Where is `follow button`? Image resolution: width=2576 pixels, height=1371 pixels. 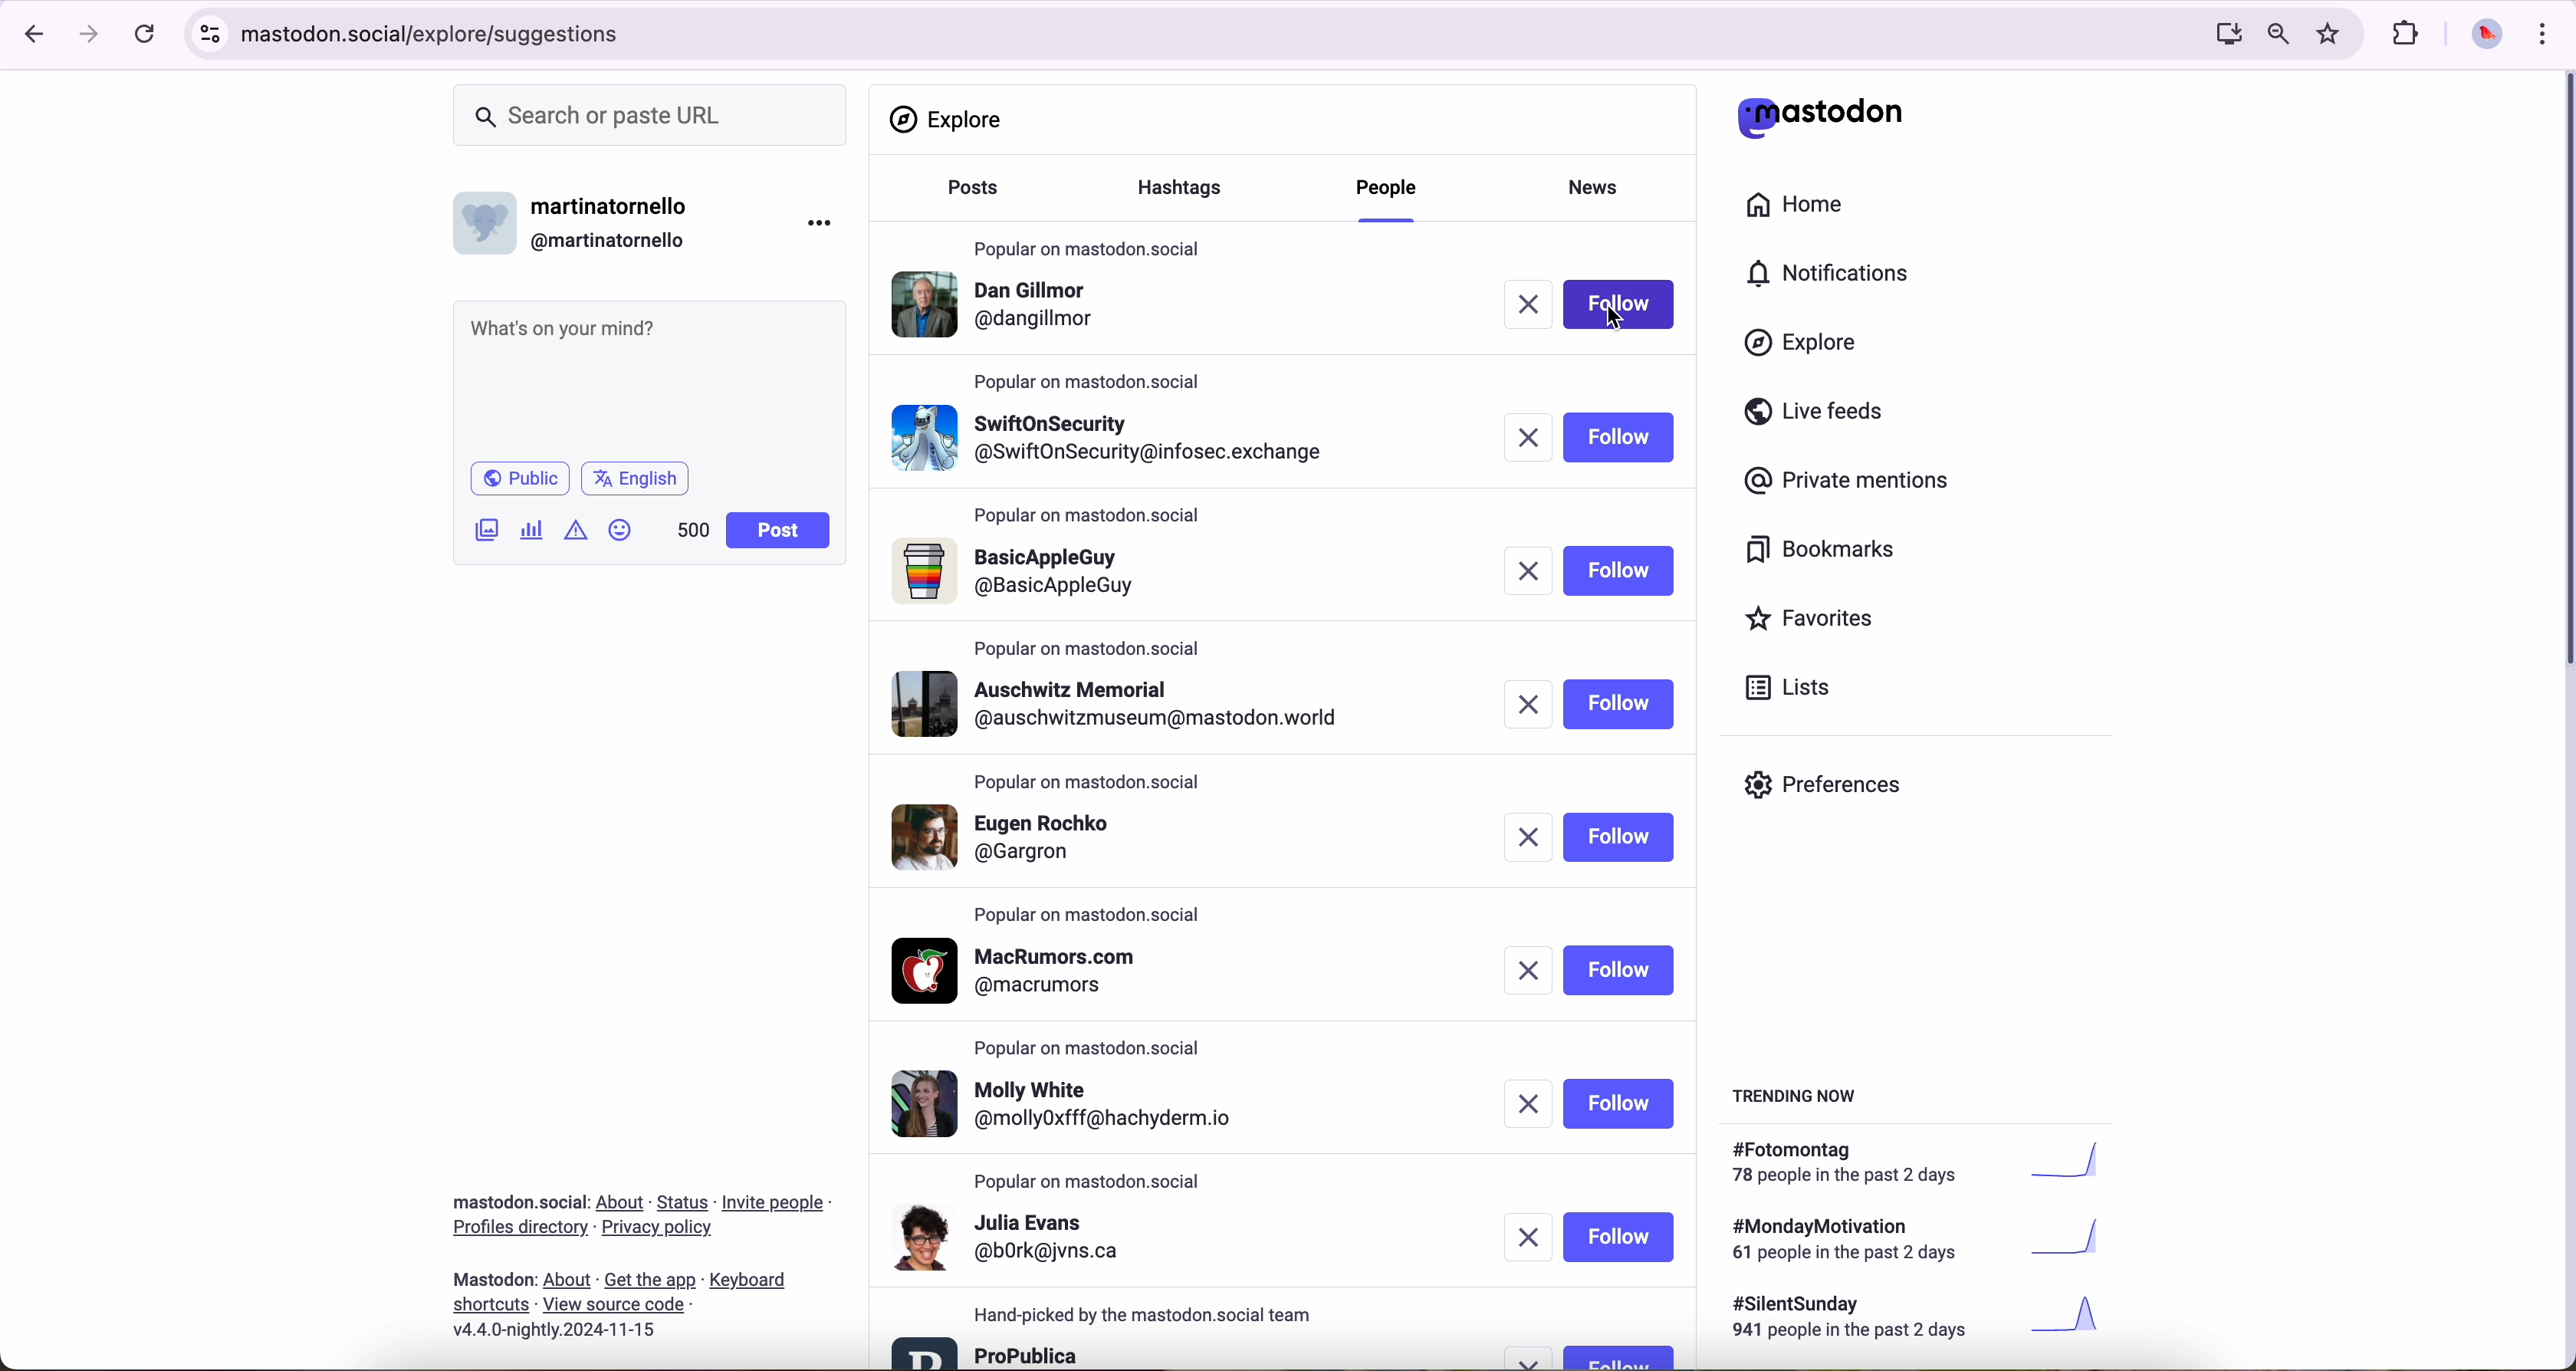 follow button is located at coordinates (1619, 704).